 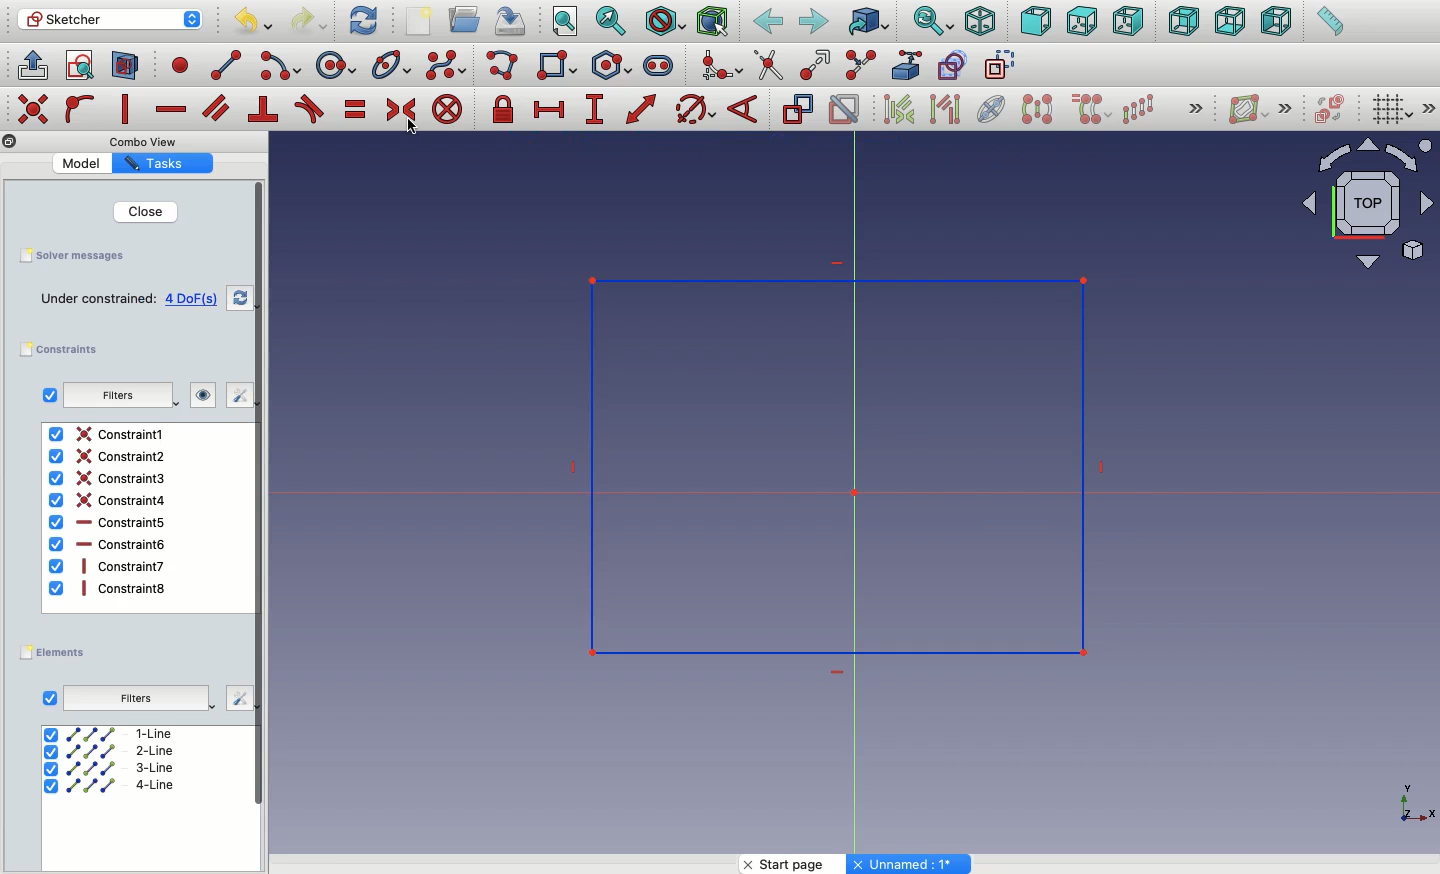 What do you see at coordinates (261, 525) in the screenshot?
I see `scroll` at bounding box center [261, 525].